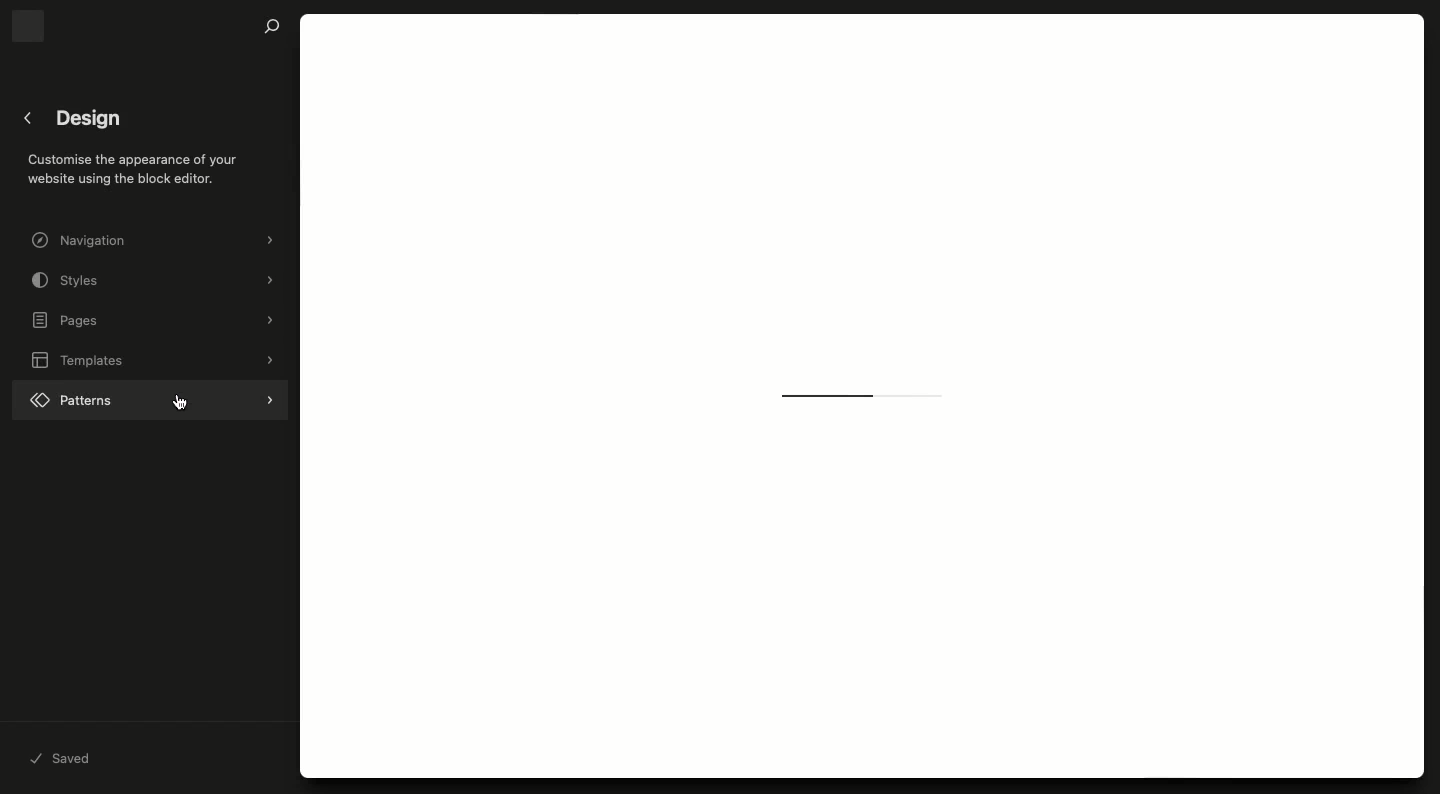 The image size is (1440, 794). What do you see at coordinates (139, 164) in the screenshot?
I see `Design` at bounding box center [139, 164].